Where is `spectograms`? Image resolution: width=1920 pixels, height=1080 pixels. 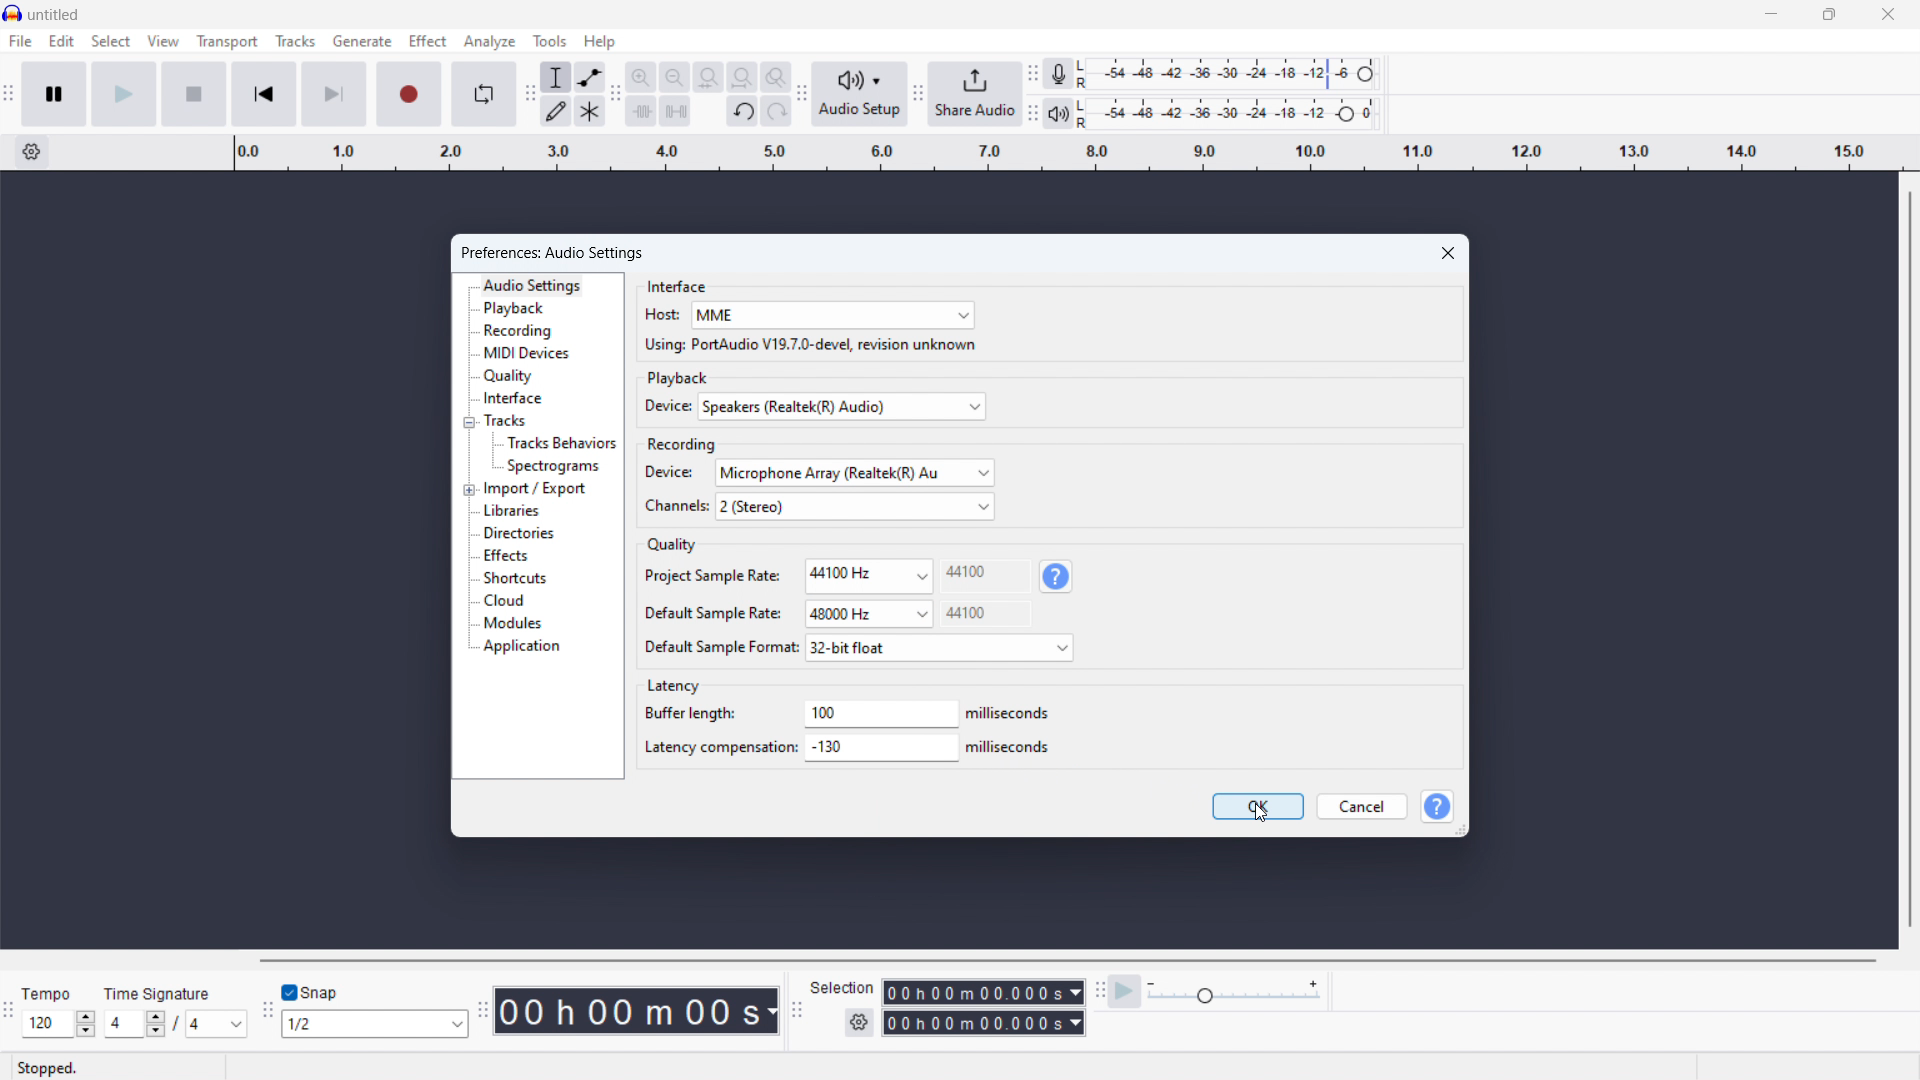
spectograms is located at coordinates (555, 467).